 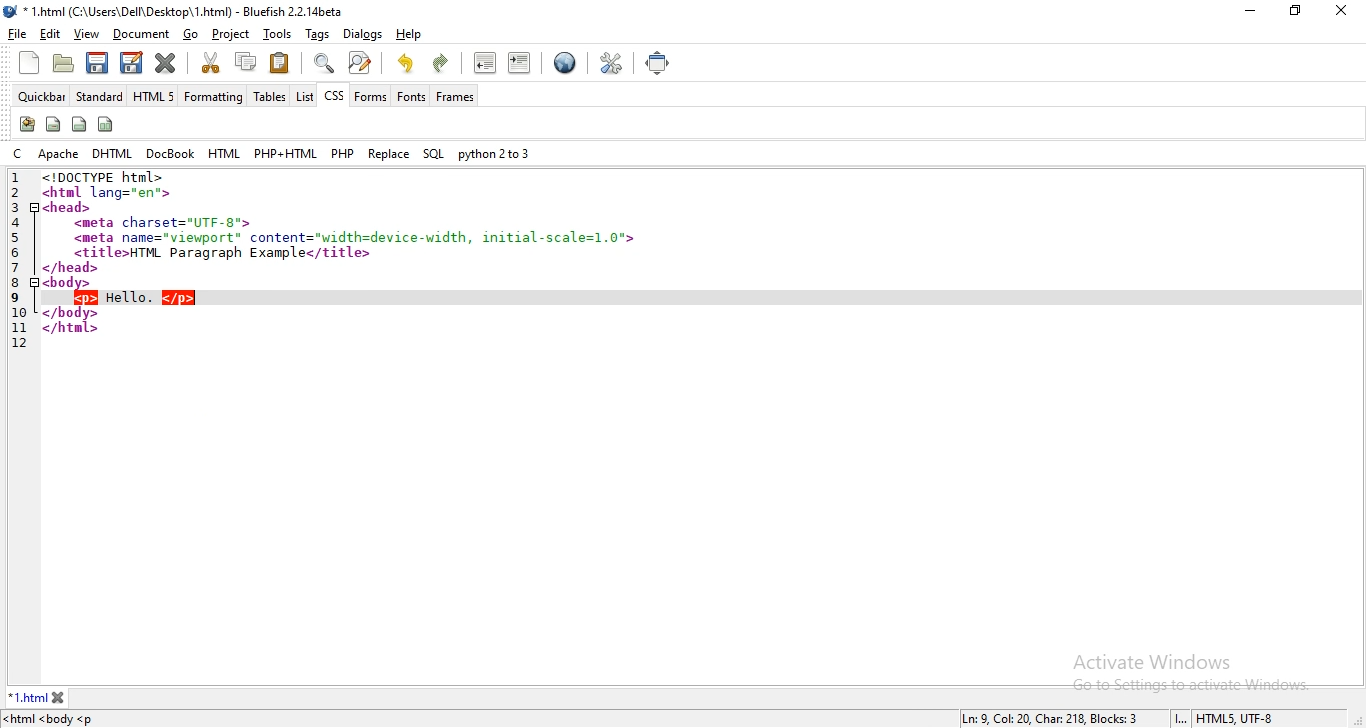 What do you see at coordinates (110, 192) in the screenshot?
I see `<html lang="en">` at bounding box center [110, 192].